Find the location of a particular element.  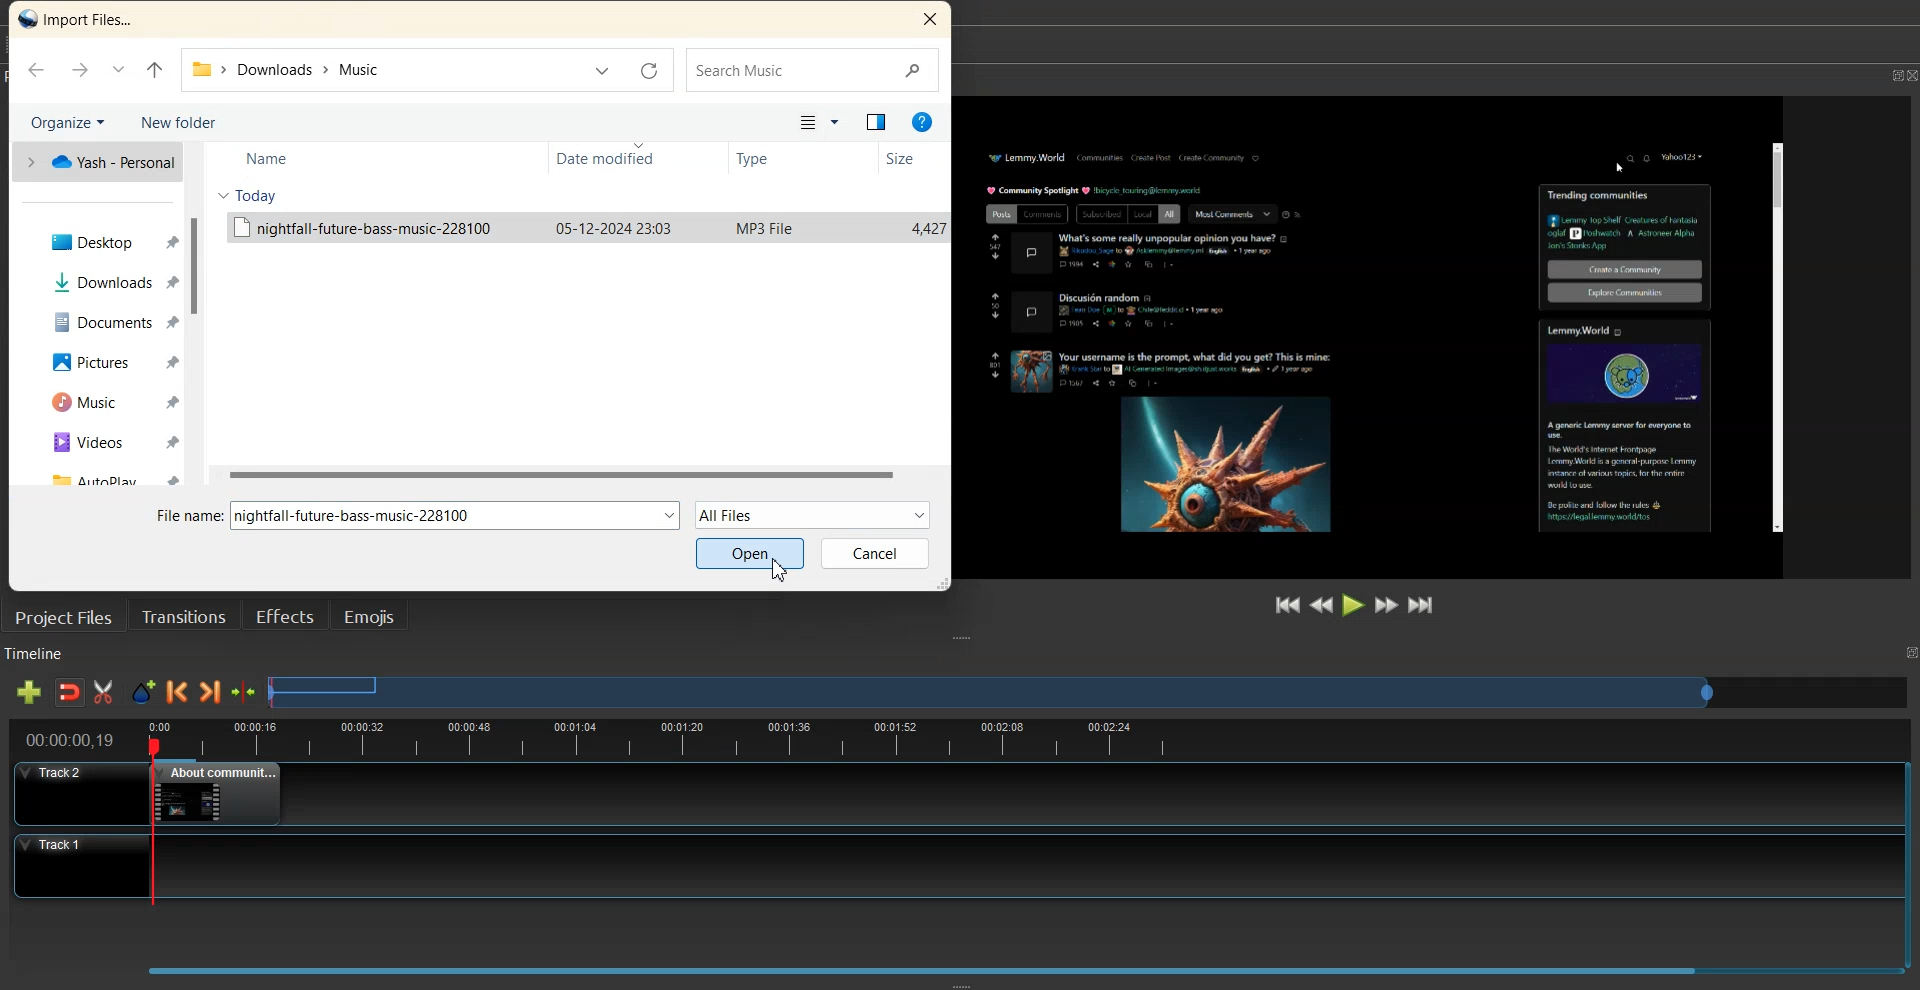

Open is located at coordinates (751, 554).